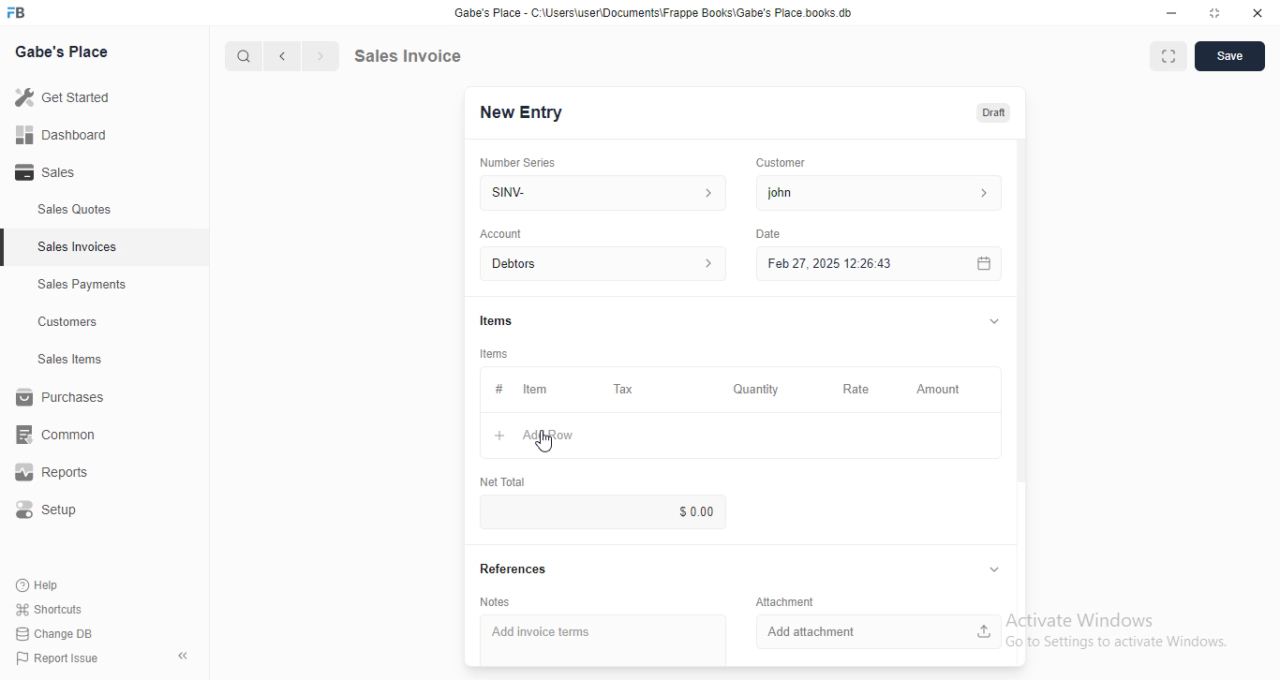 The image size is (1280, 680). What do you see at coordinates (67, 323) in the screenshot?
I see `Customers` at bounding box center [67, 323].